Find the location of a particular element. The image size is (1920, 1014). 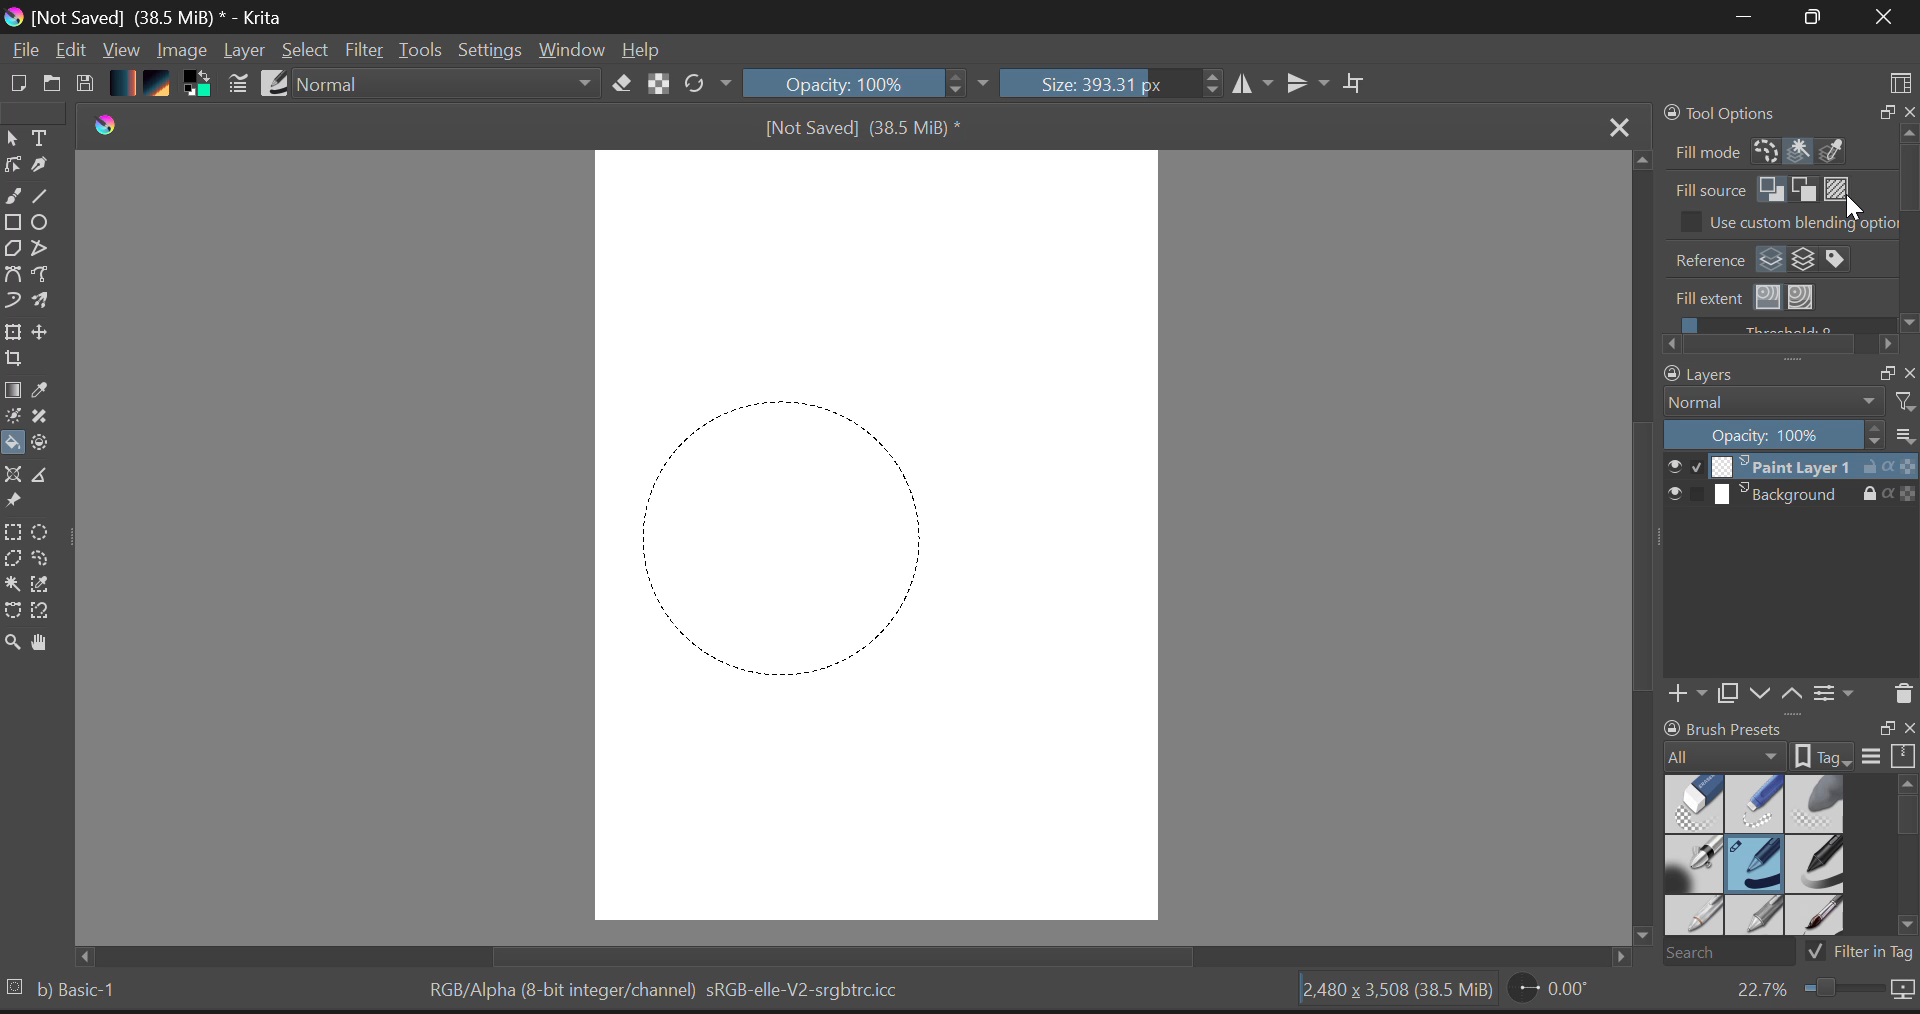

Close is located at coordinates (1614, 125).